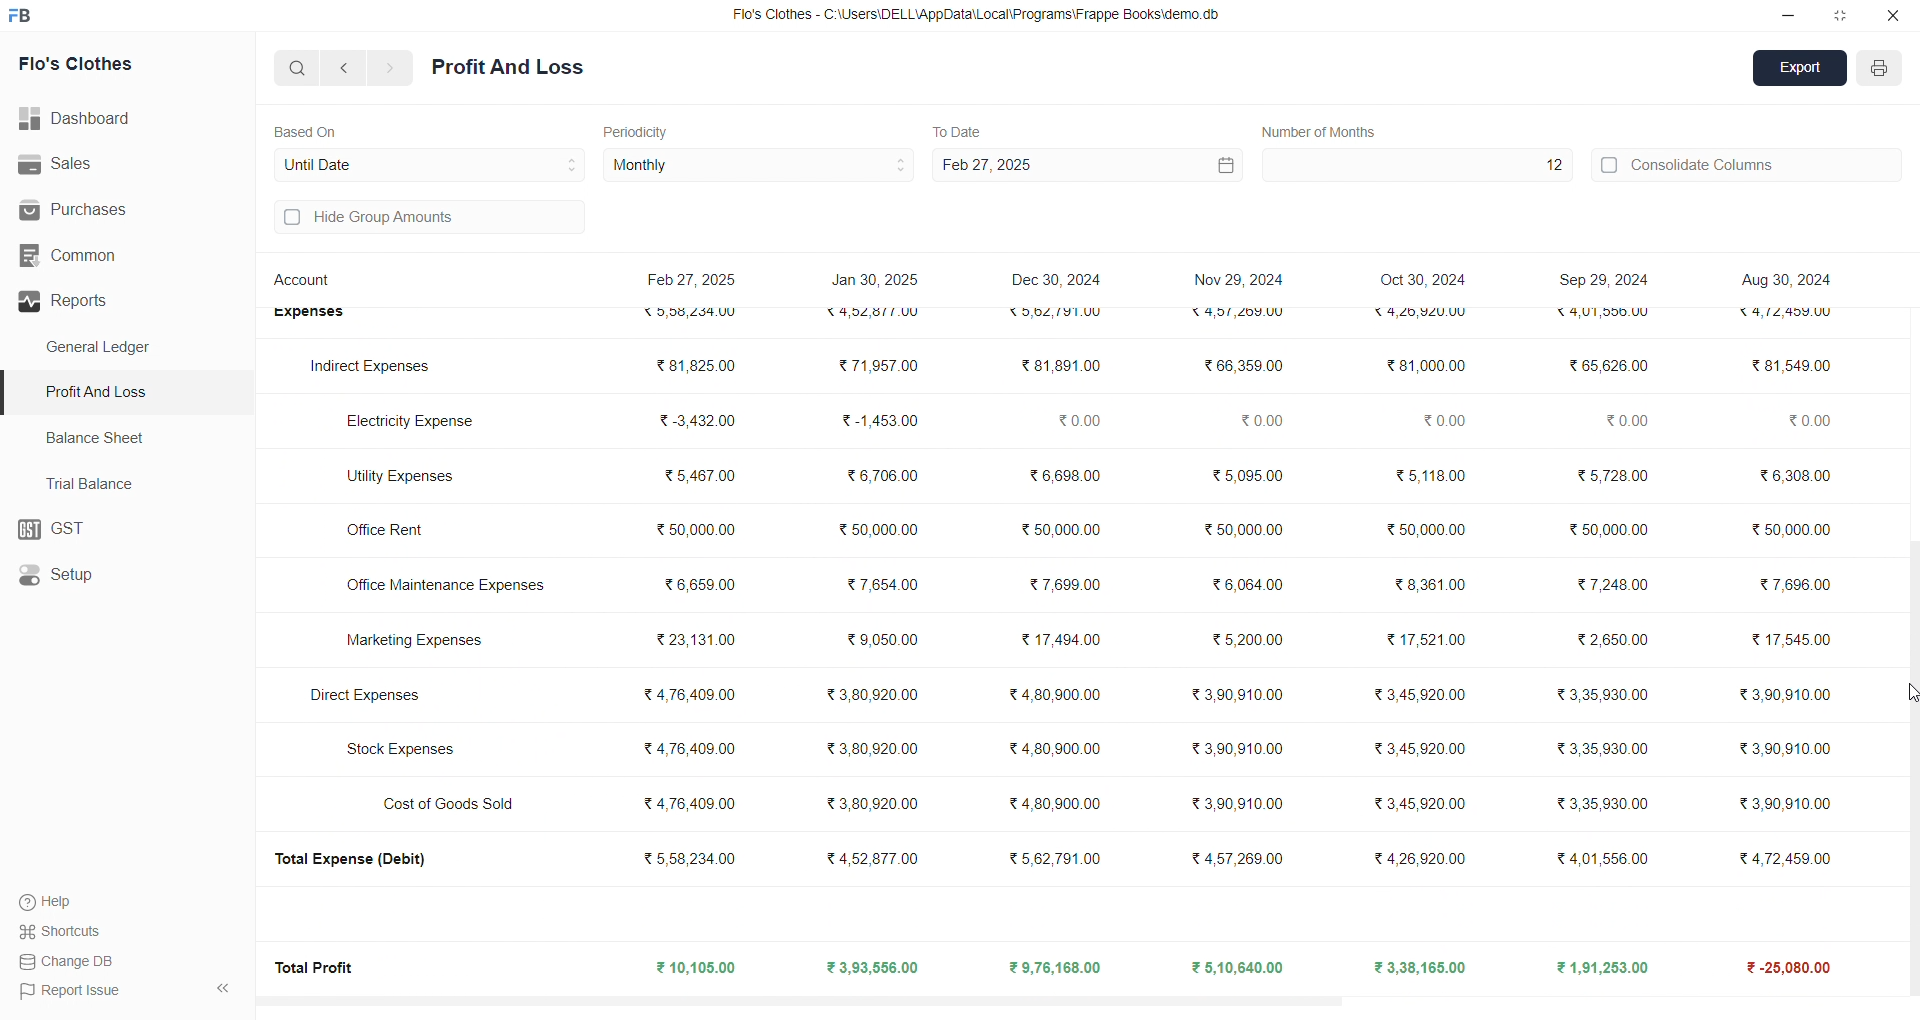 Image resolution: width=1920 pixels, height=1020 pixels. What do you see at coordinates (1070, 997) in the screenshot?
I see `horizontal scroll bar` at bounding box center [1070, 997].